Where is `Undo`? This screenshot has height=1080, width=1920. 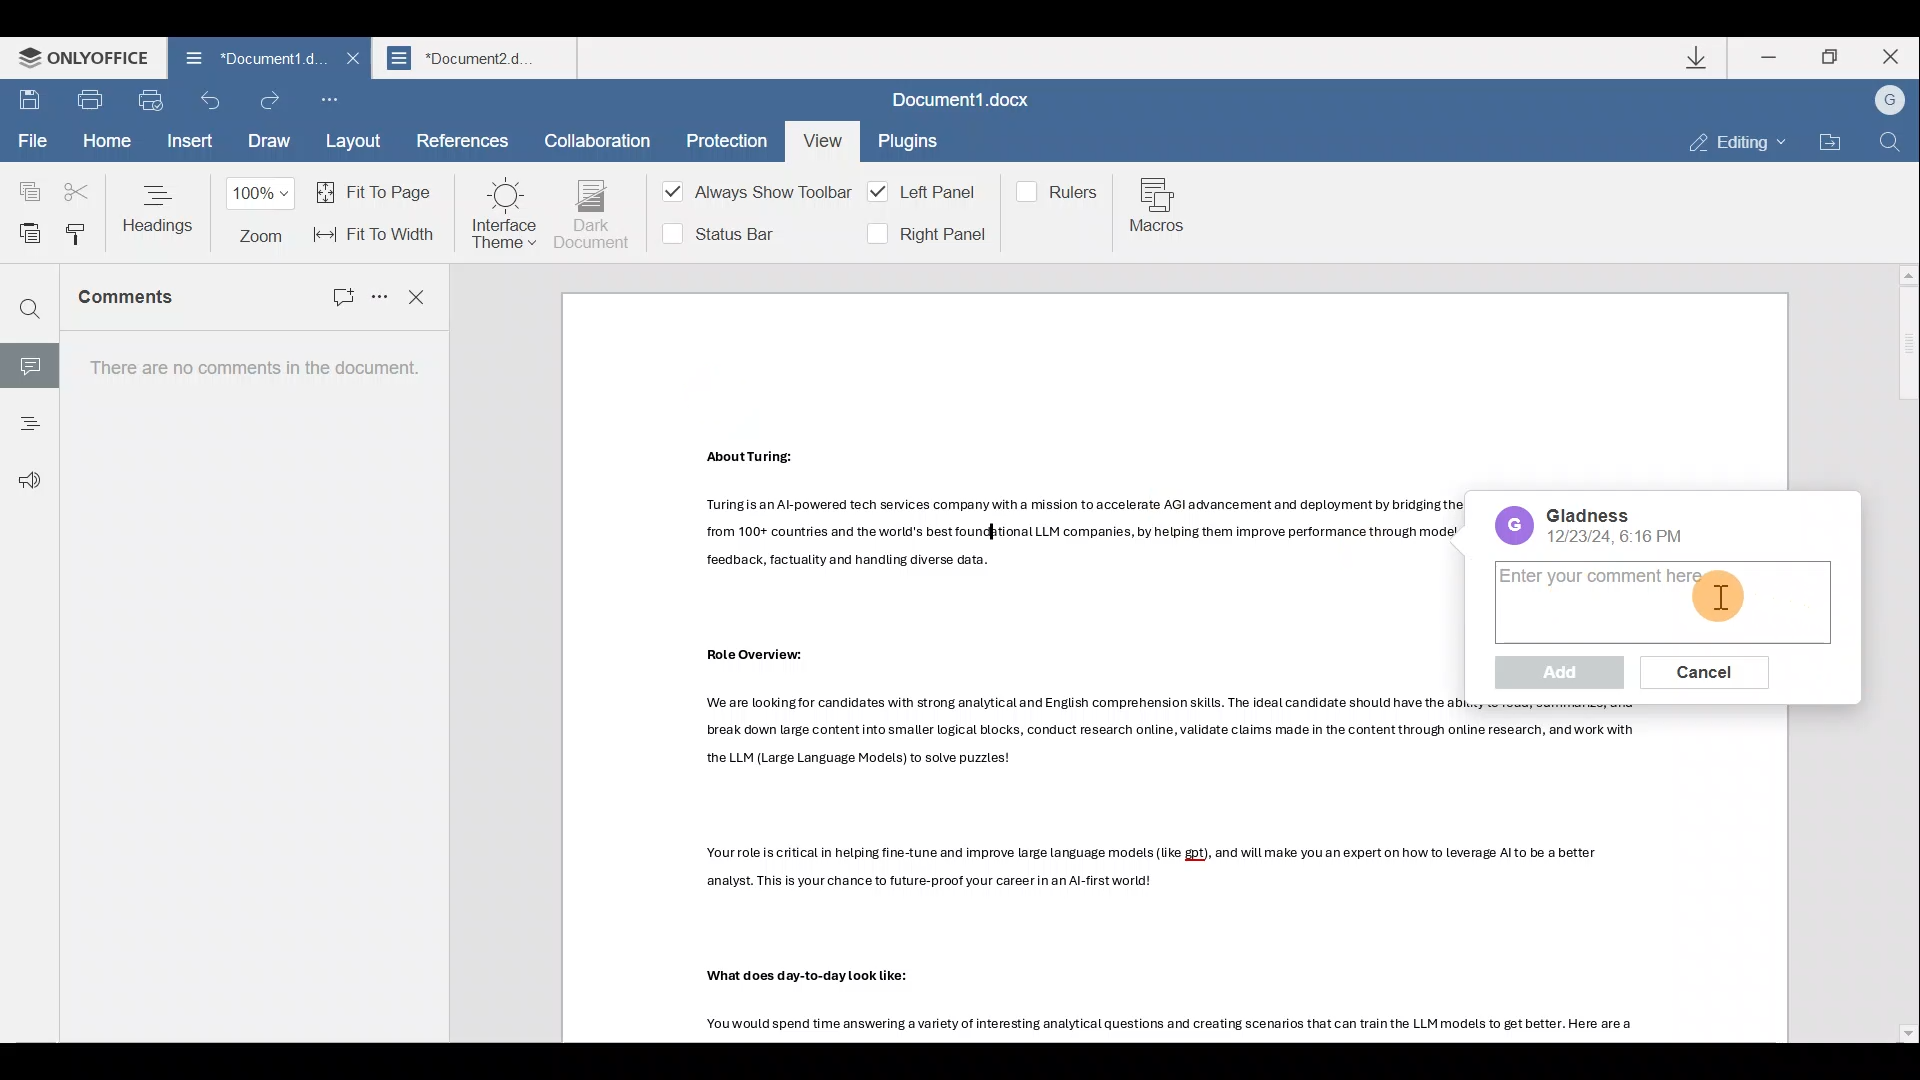
Undo is located at coordinates (212, 106).